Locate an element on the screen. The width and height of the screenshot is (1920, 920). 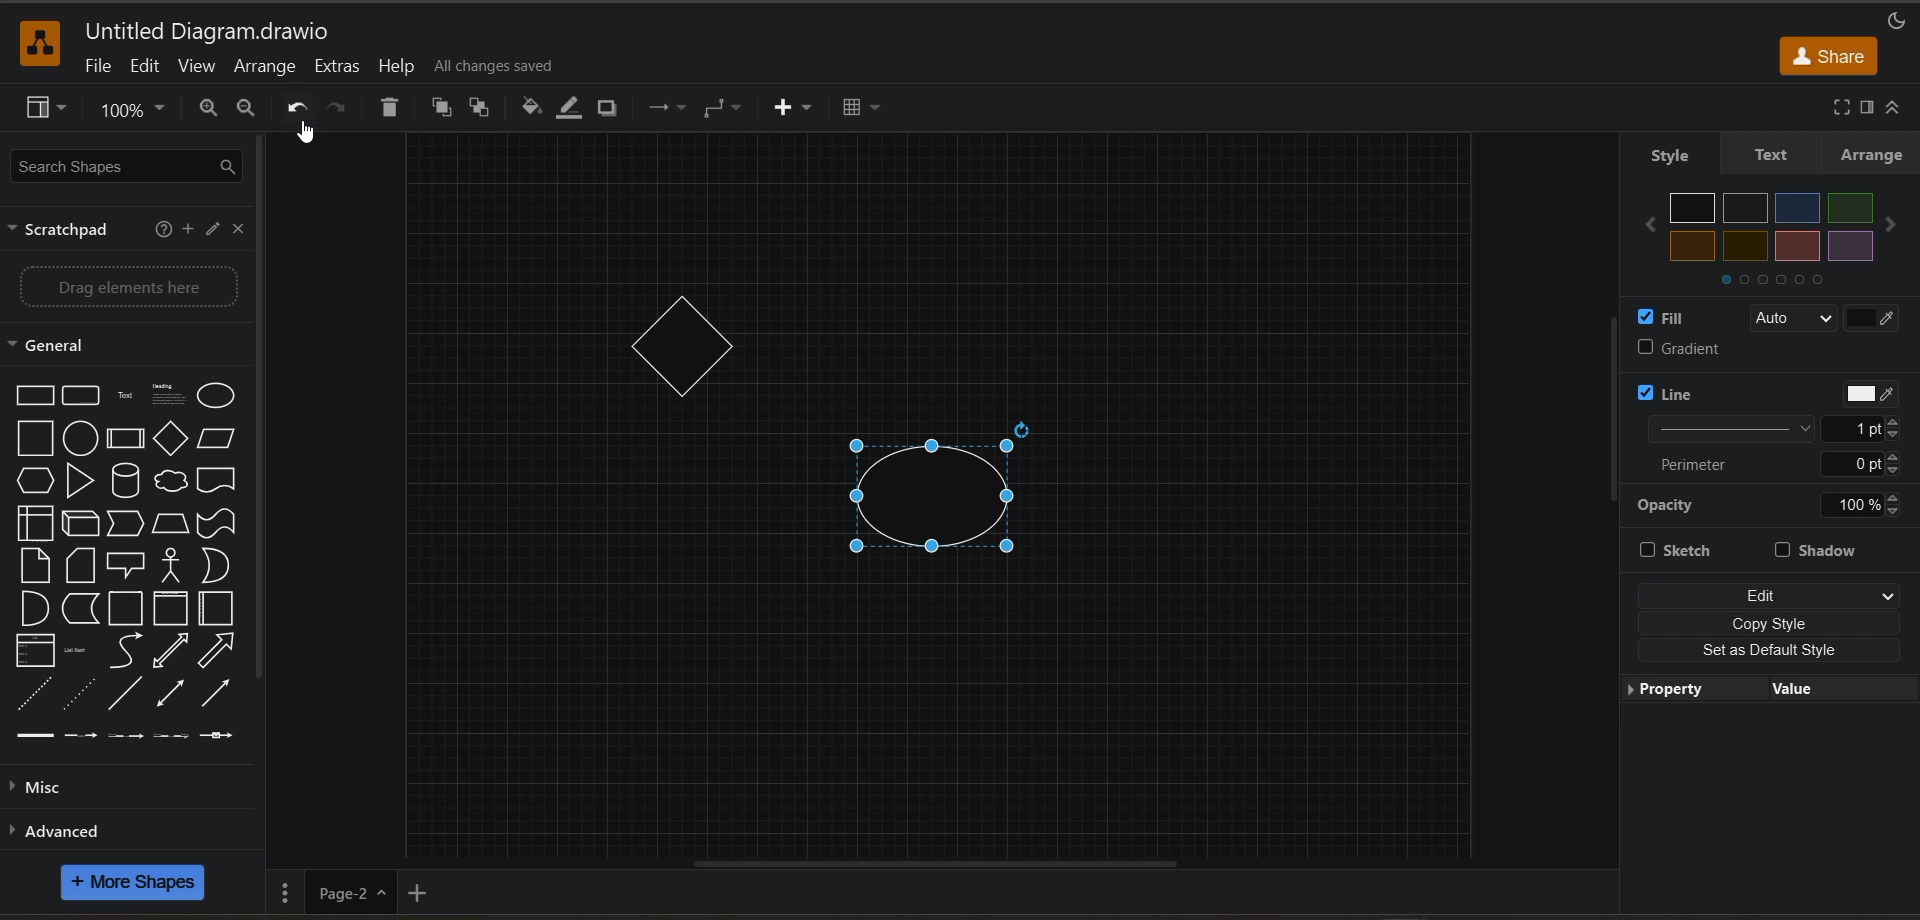
Directional Connector is located at coordinates (216, 697).